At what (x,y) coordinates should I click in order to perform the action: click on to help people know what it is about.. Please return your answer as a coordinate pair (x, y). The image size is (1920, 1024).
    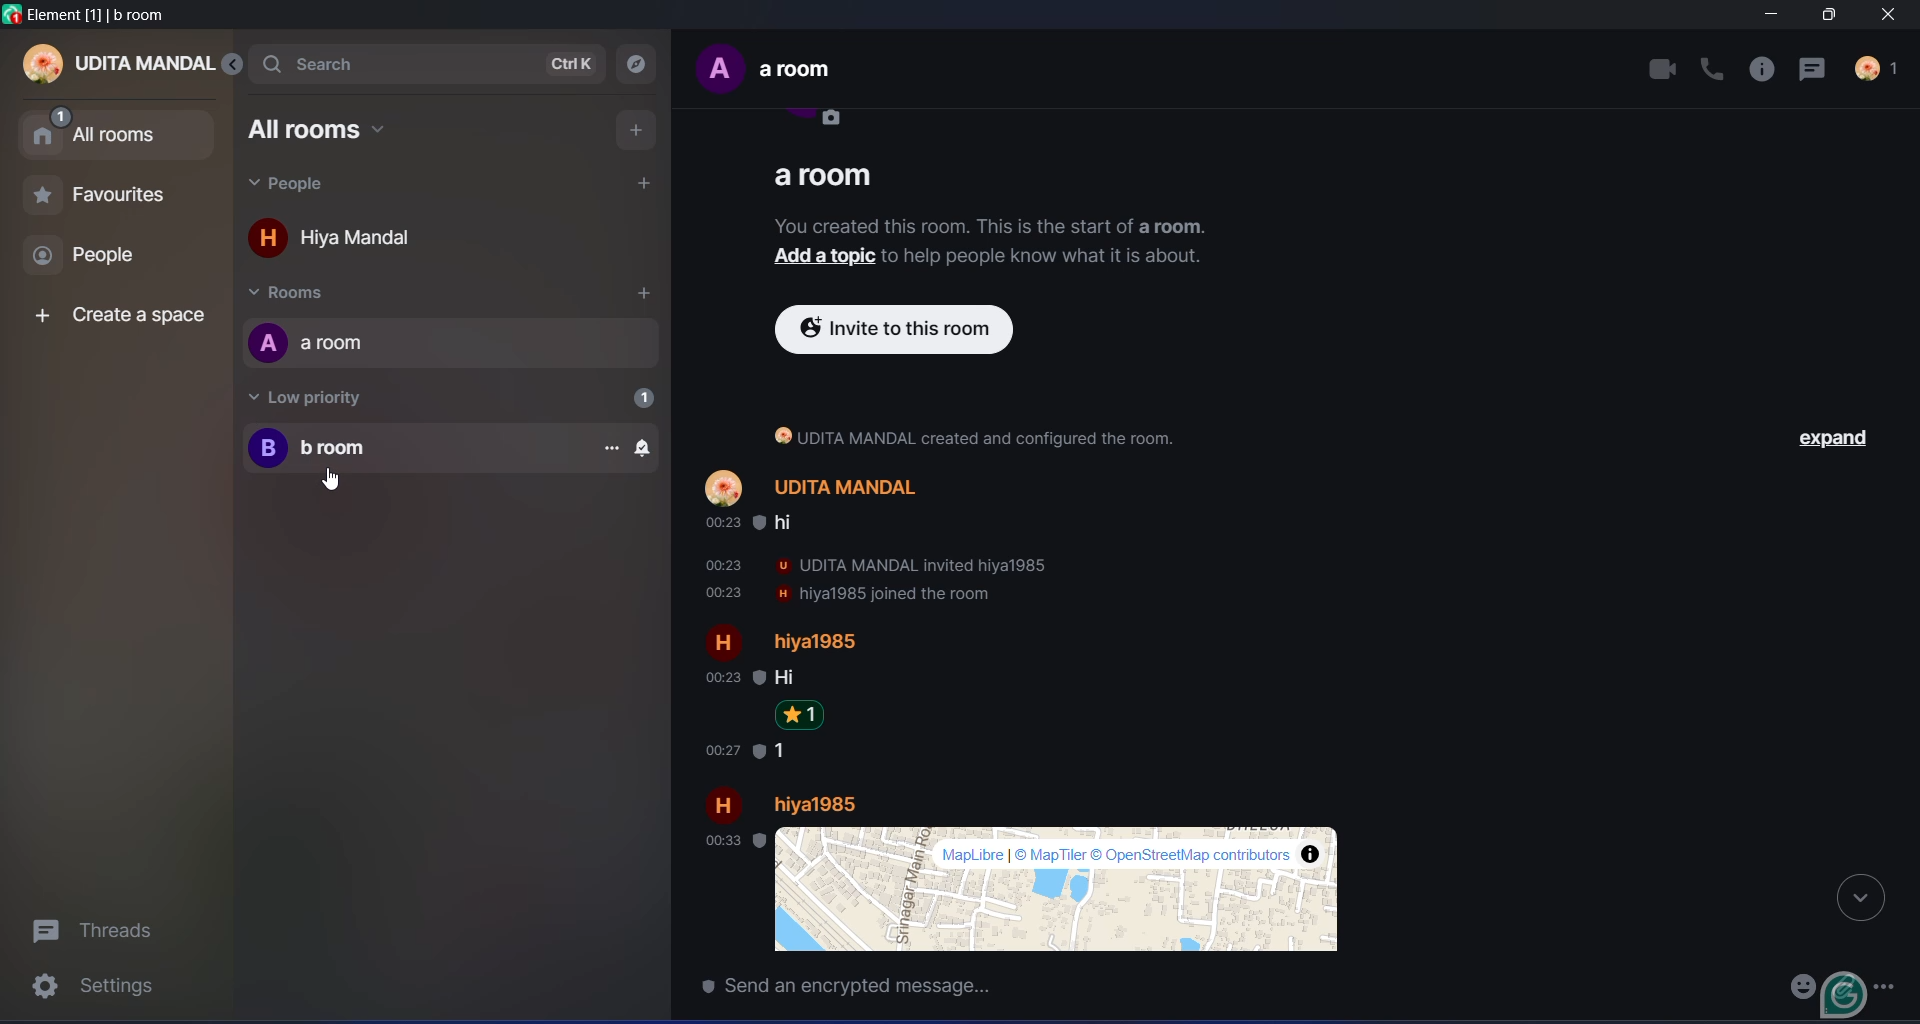
    Looking at the image, I should click on (1051, 257).